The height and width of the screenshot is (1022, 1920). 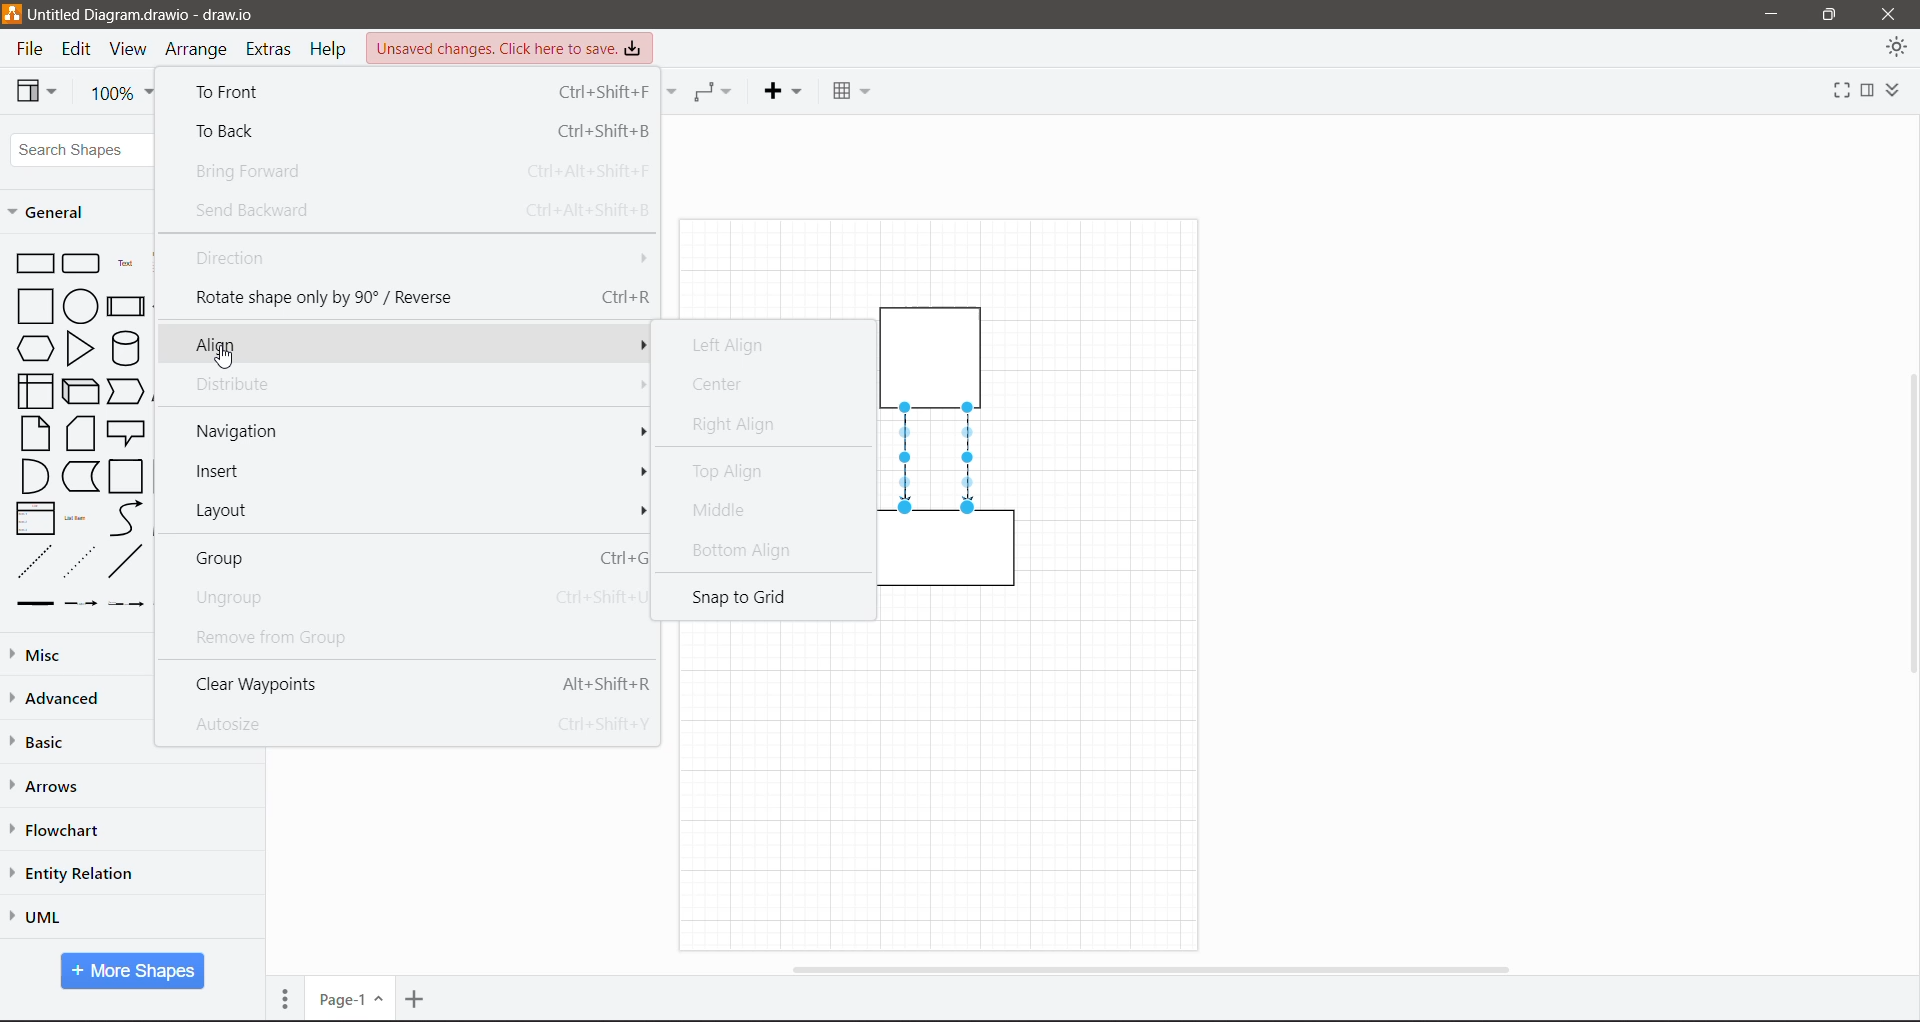 I want to click on Connection, so click(x=672, y=91).